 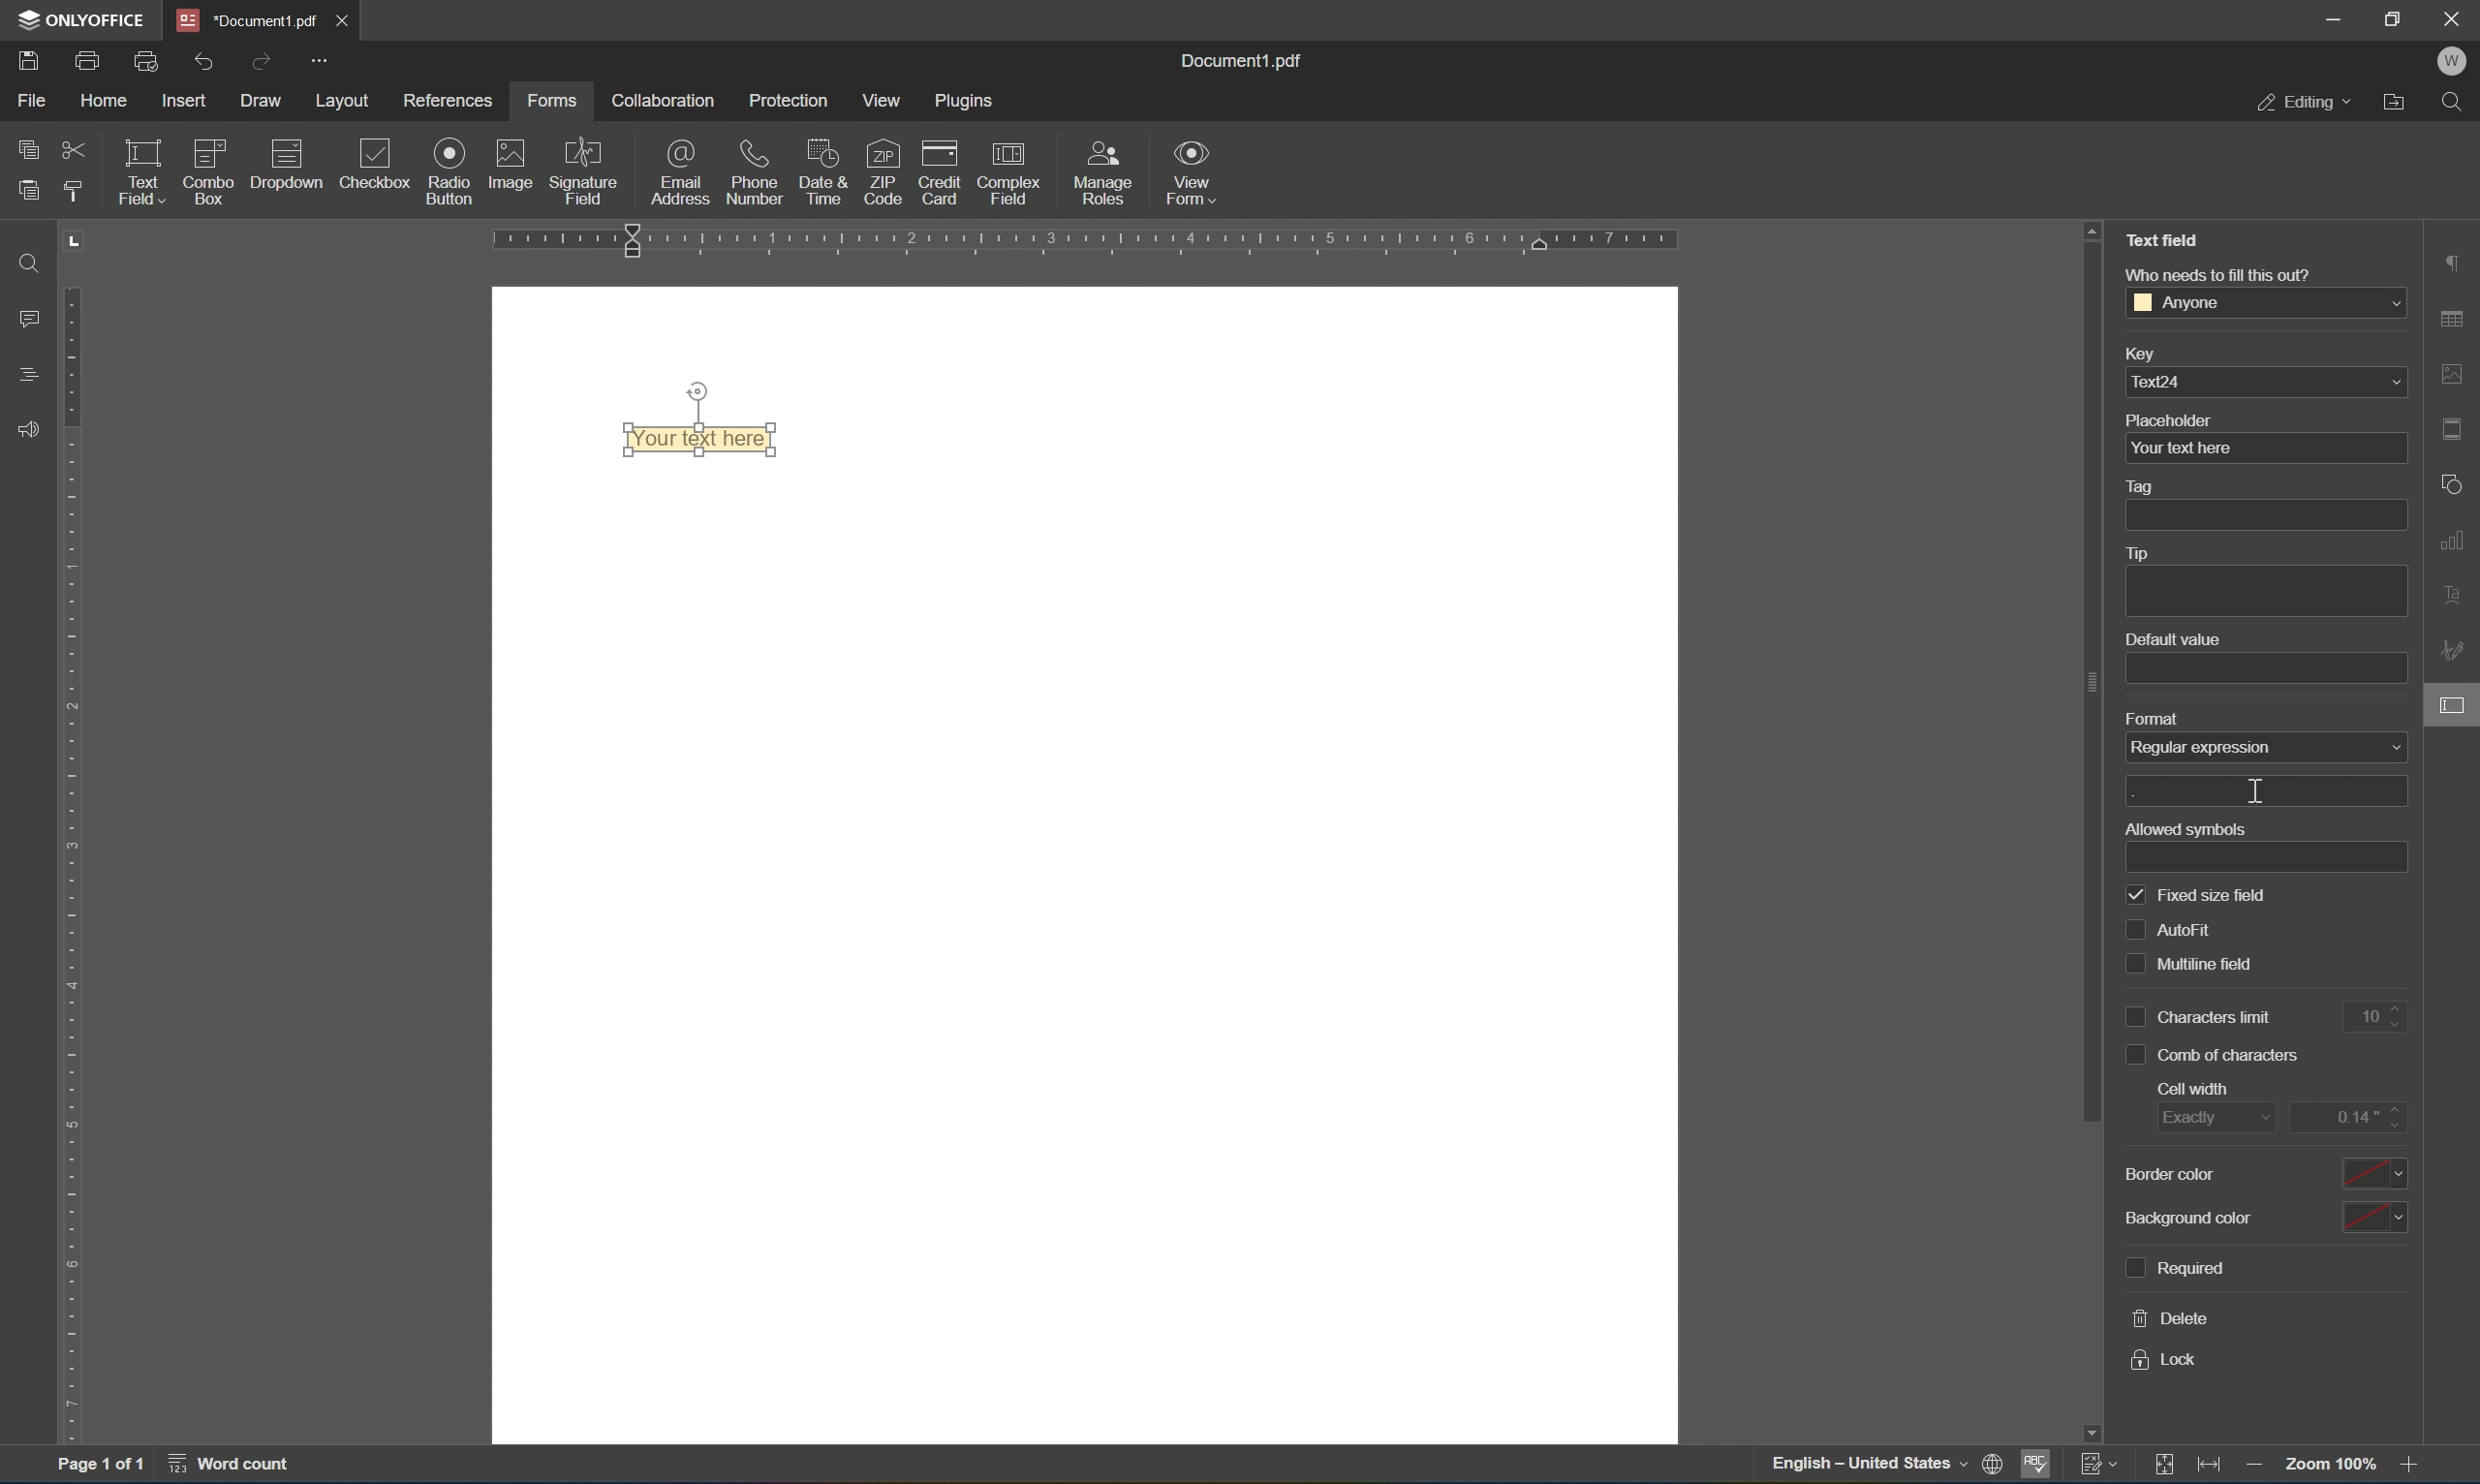 I want to click on select background color, so click(x=2373, y=1219).